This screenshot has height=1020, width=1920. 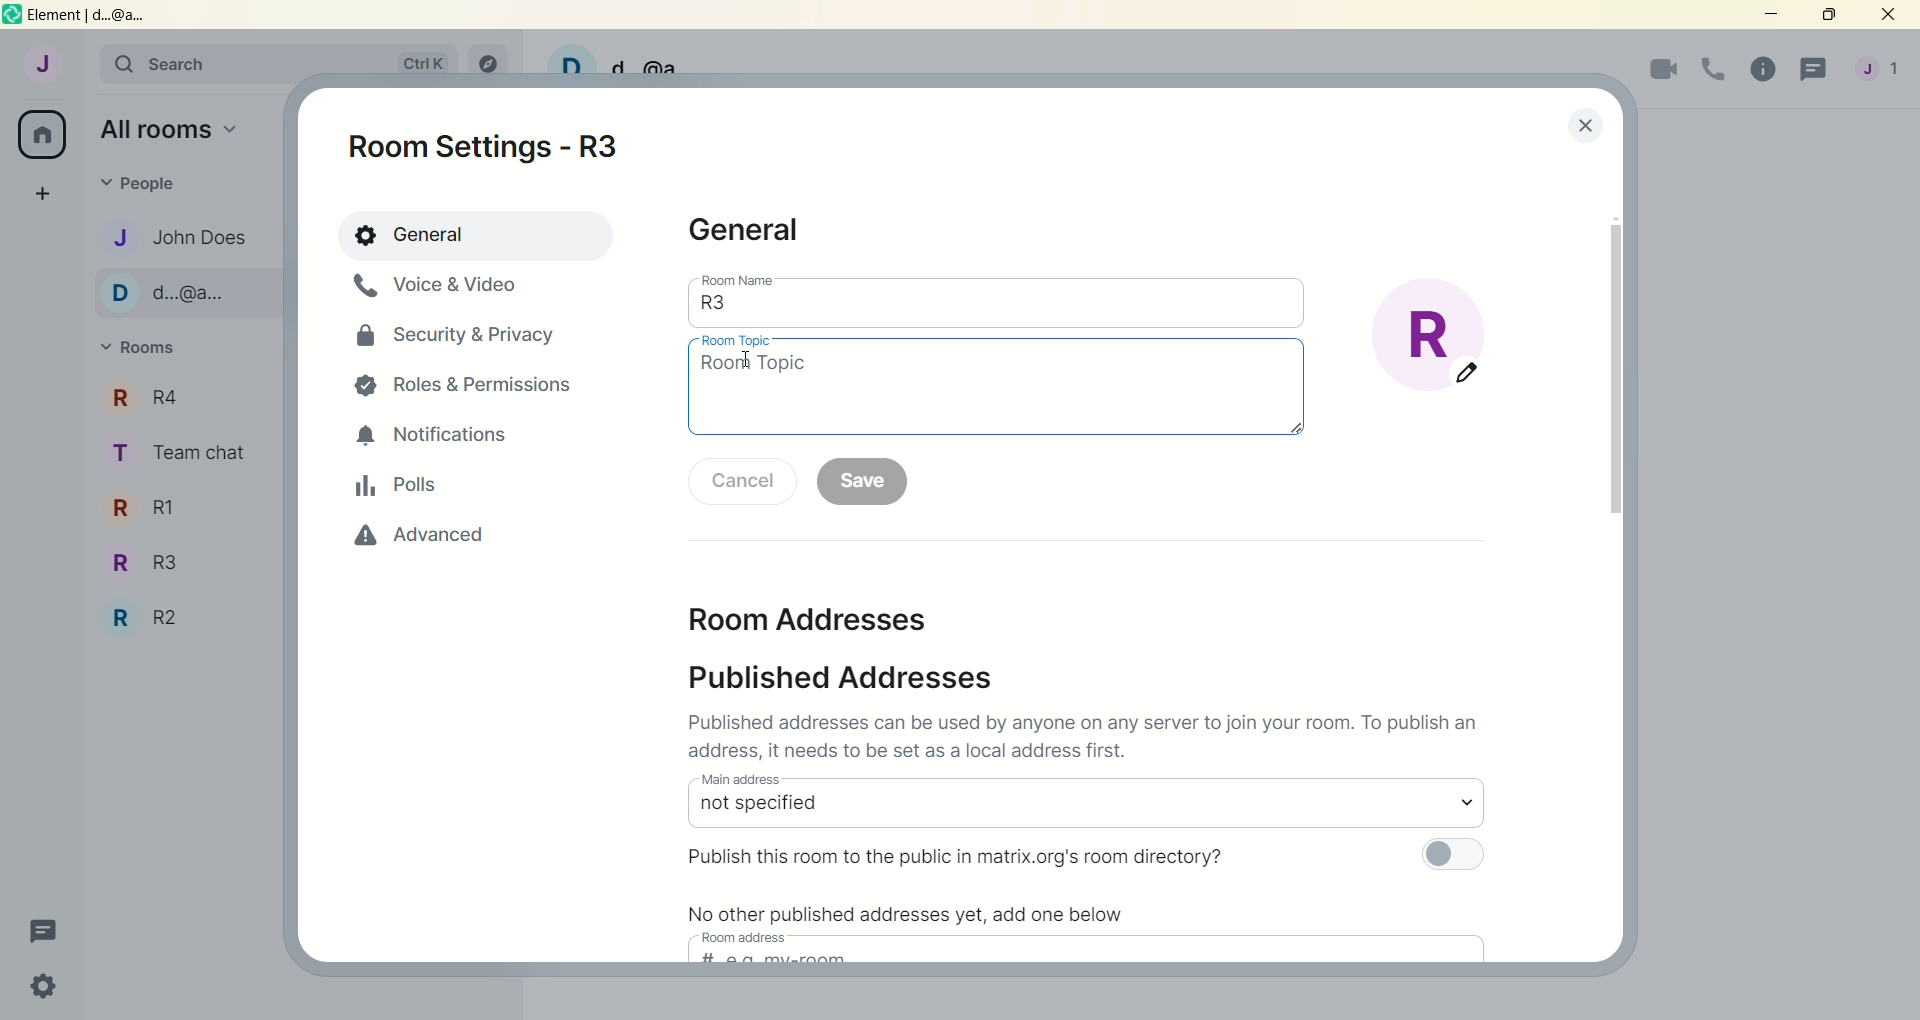 What do you see at coordinates (1078, 809) in the screenshot?
I see `select main address` at bounding box center [1078, 809].